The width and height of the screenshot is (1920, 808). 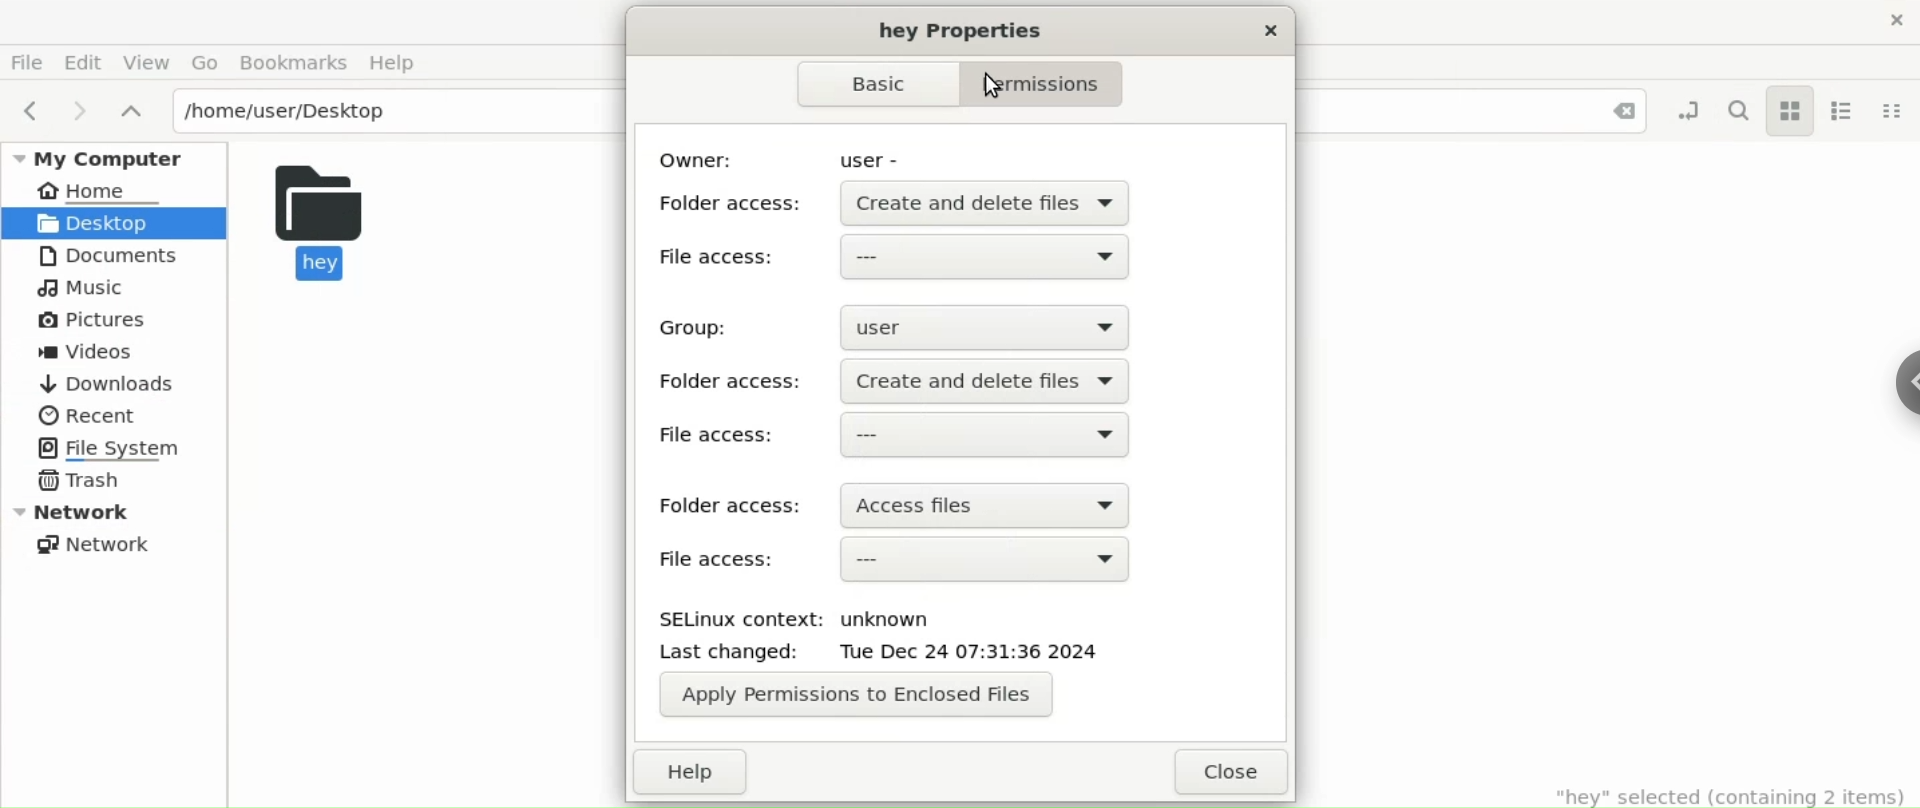 I want to click on View, so click(x=146, y=62).